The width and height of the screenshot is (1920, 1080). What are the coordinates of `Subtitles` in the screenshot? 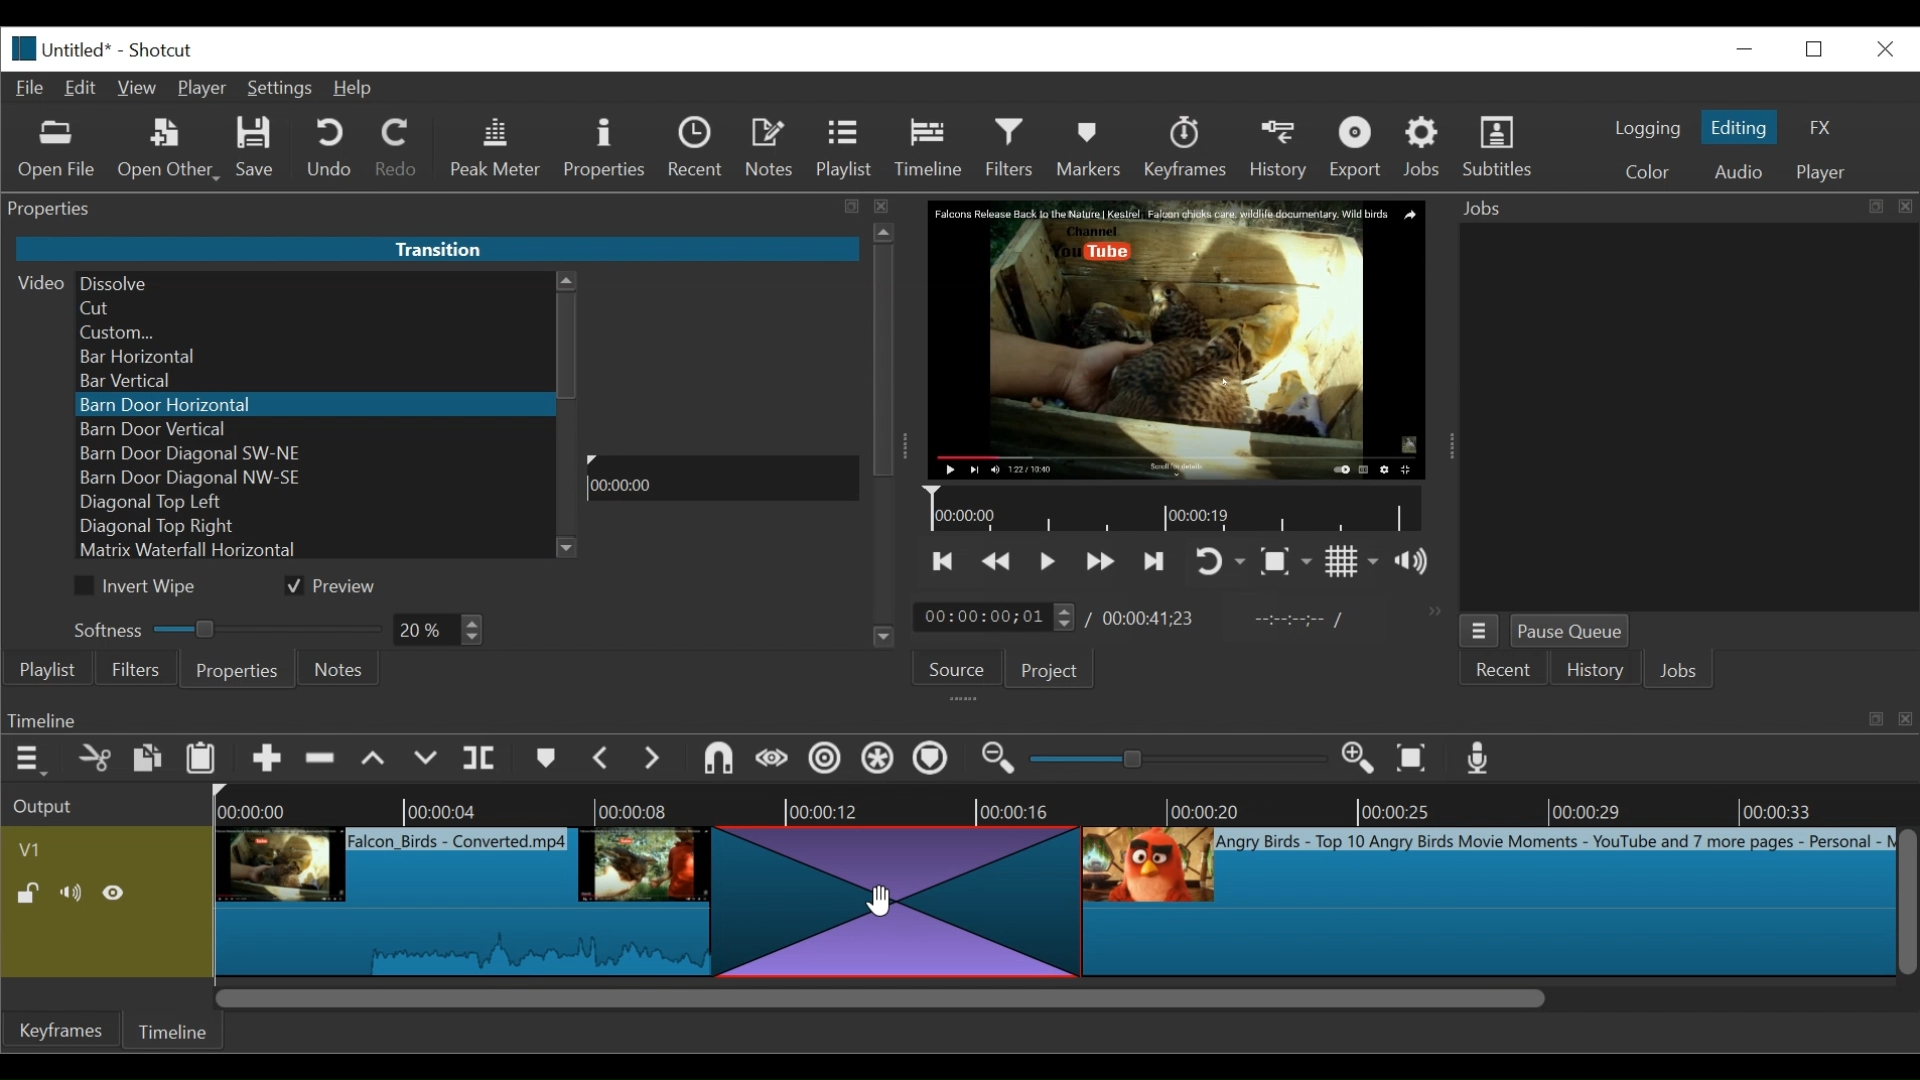 It's located at (1499, 146).